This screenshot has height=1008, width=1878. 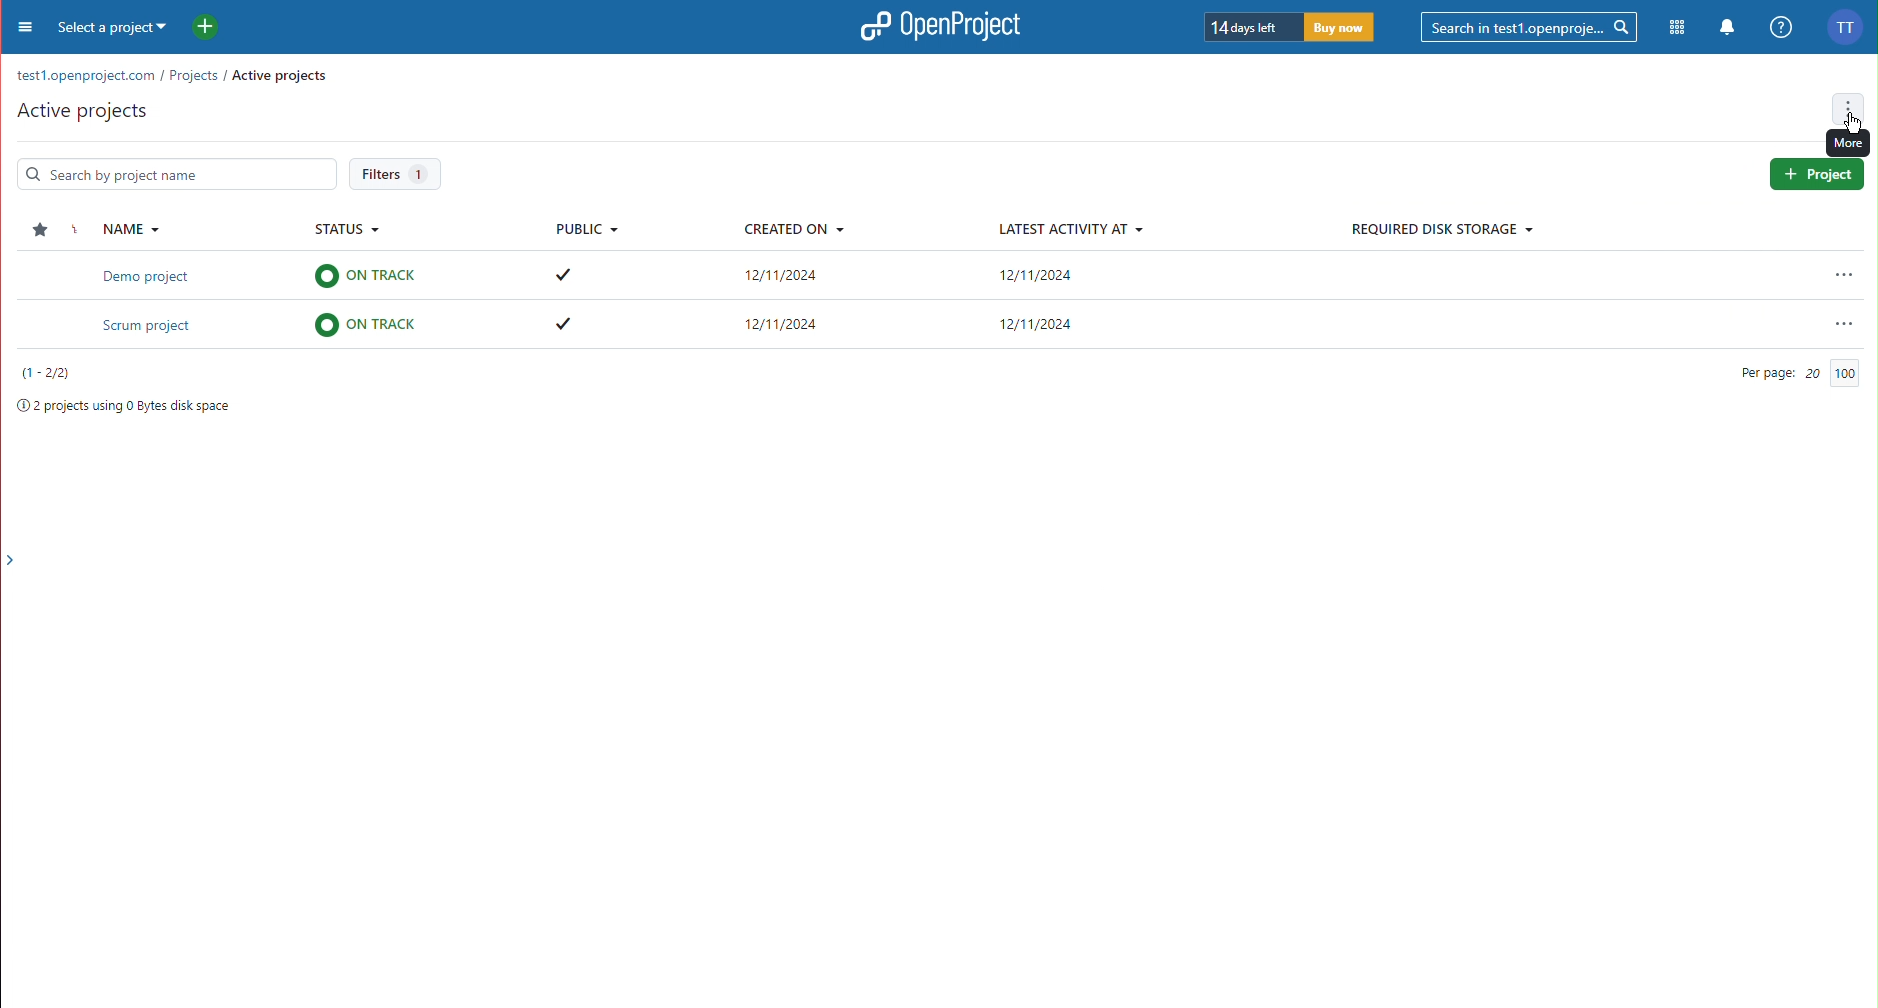 I want to click on Search Bar, so click(x=174, y=171).